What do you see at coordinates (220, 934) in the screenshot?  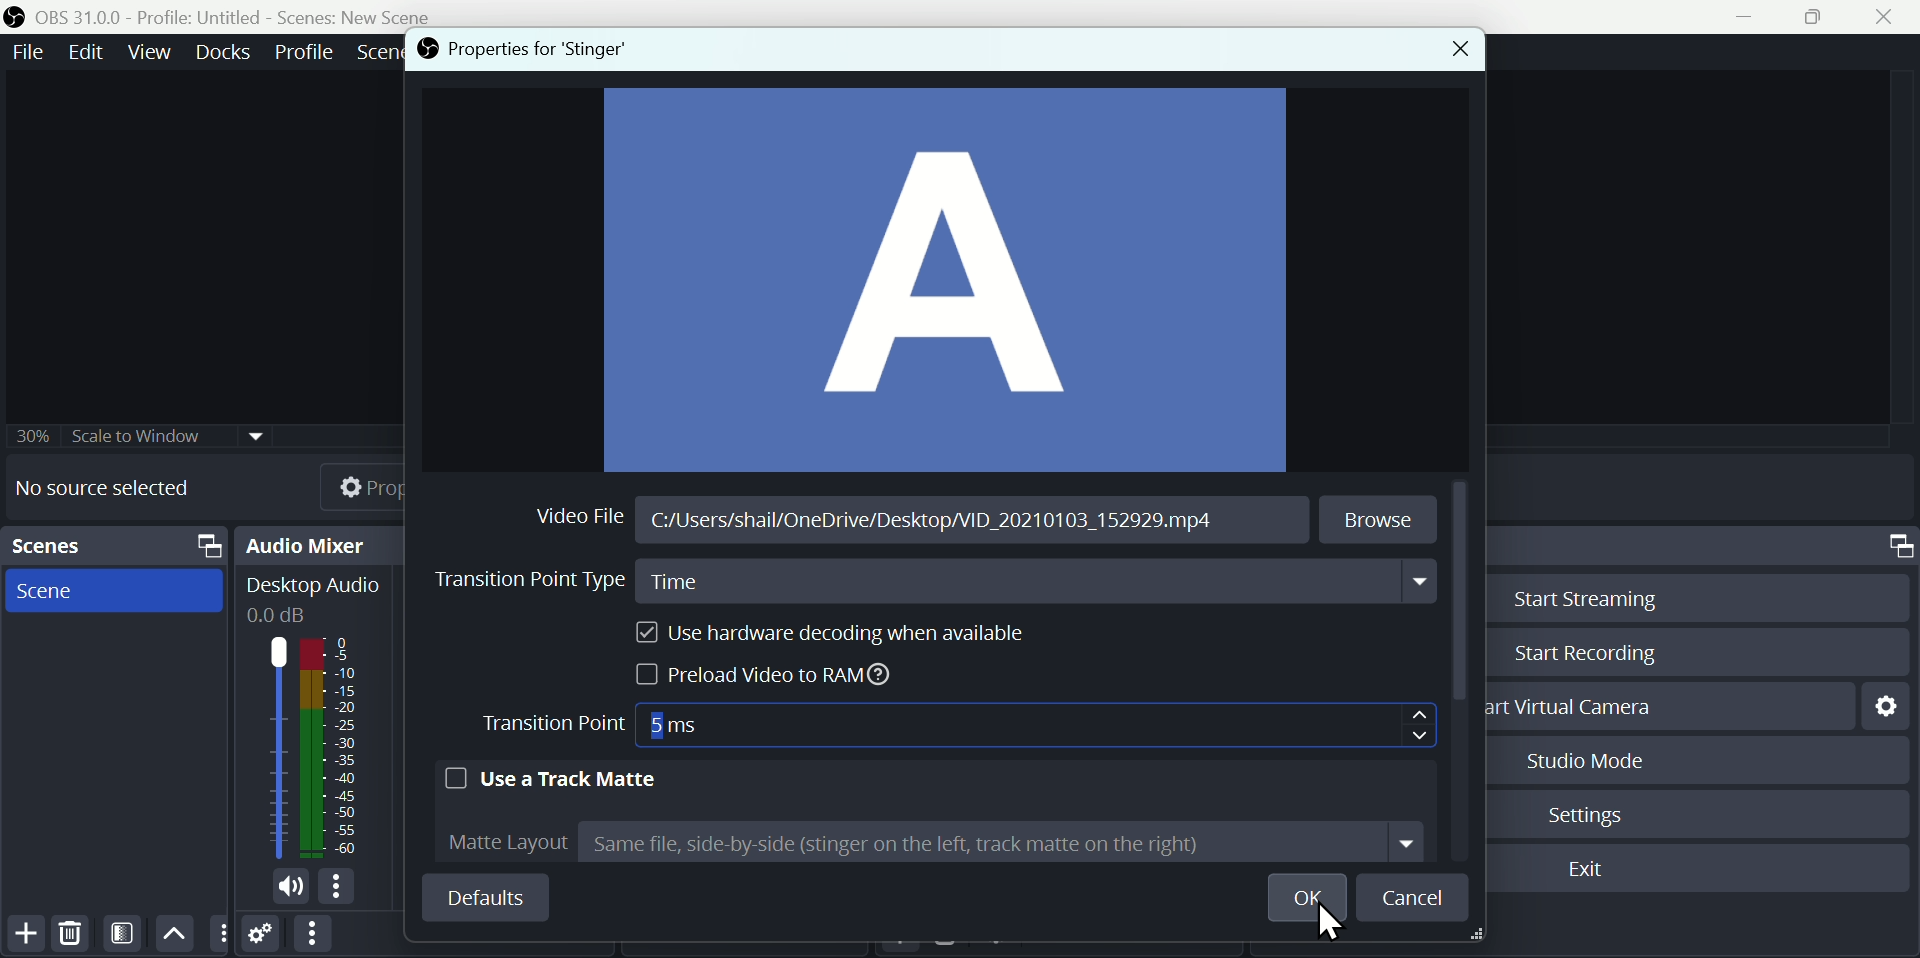 I see `more option` at bounding box center [220, 934].